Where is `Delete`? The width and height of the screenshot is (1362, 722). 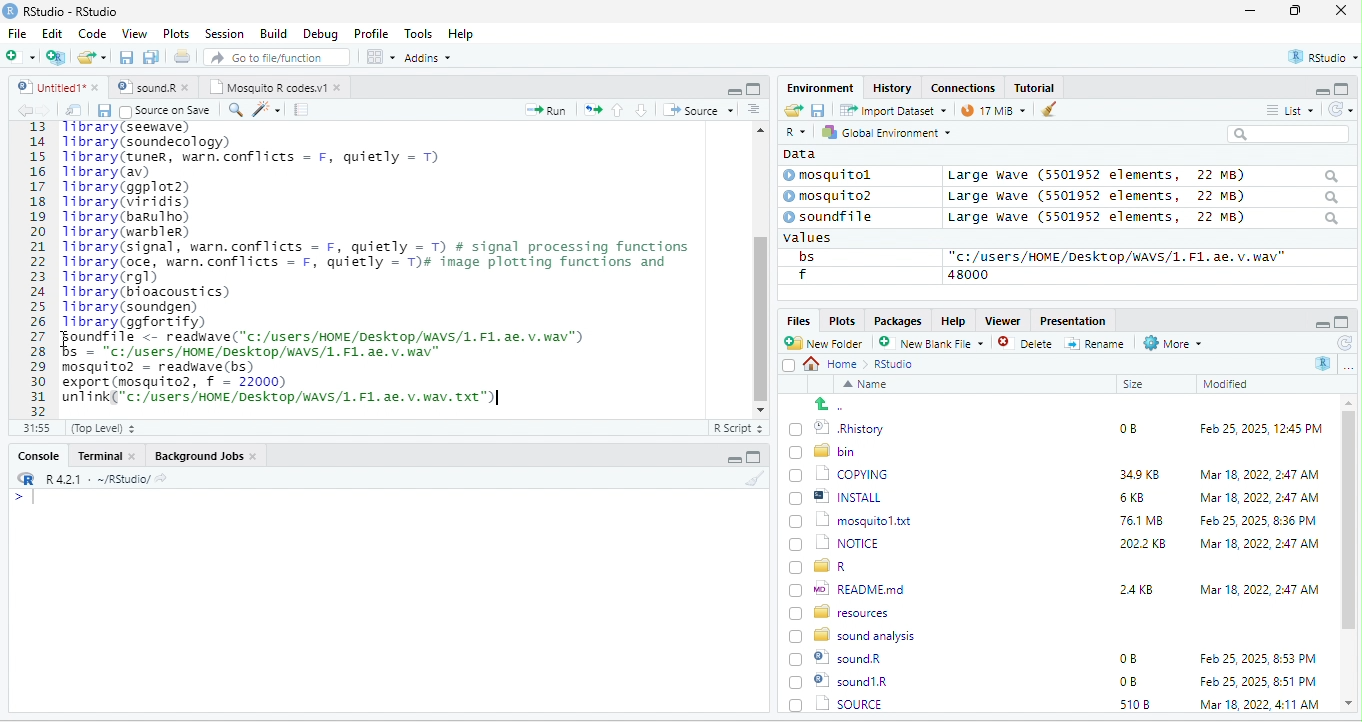
Delete is located at coordinates (1028, 344).